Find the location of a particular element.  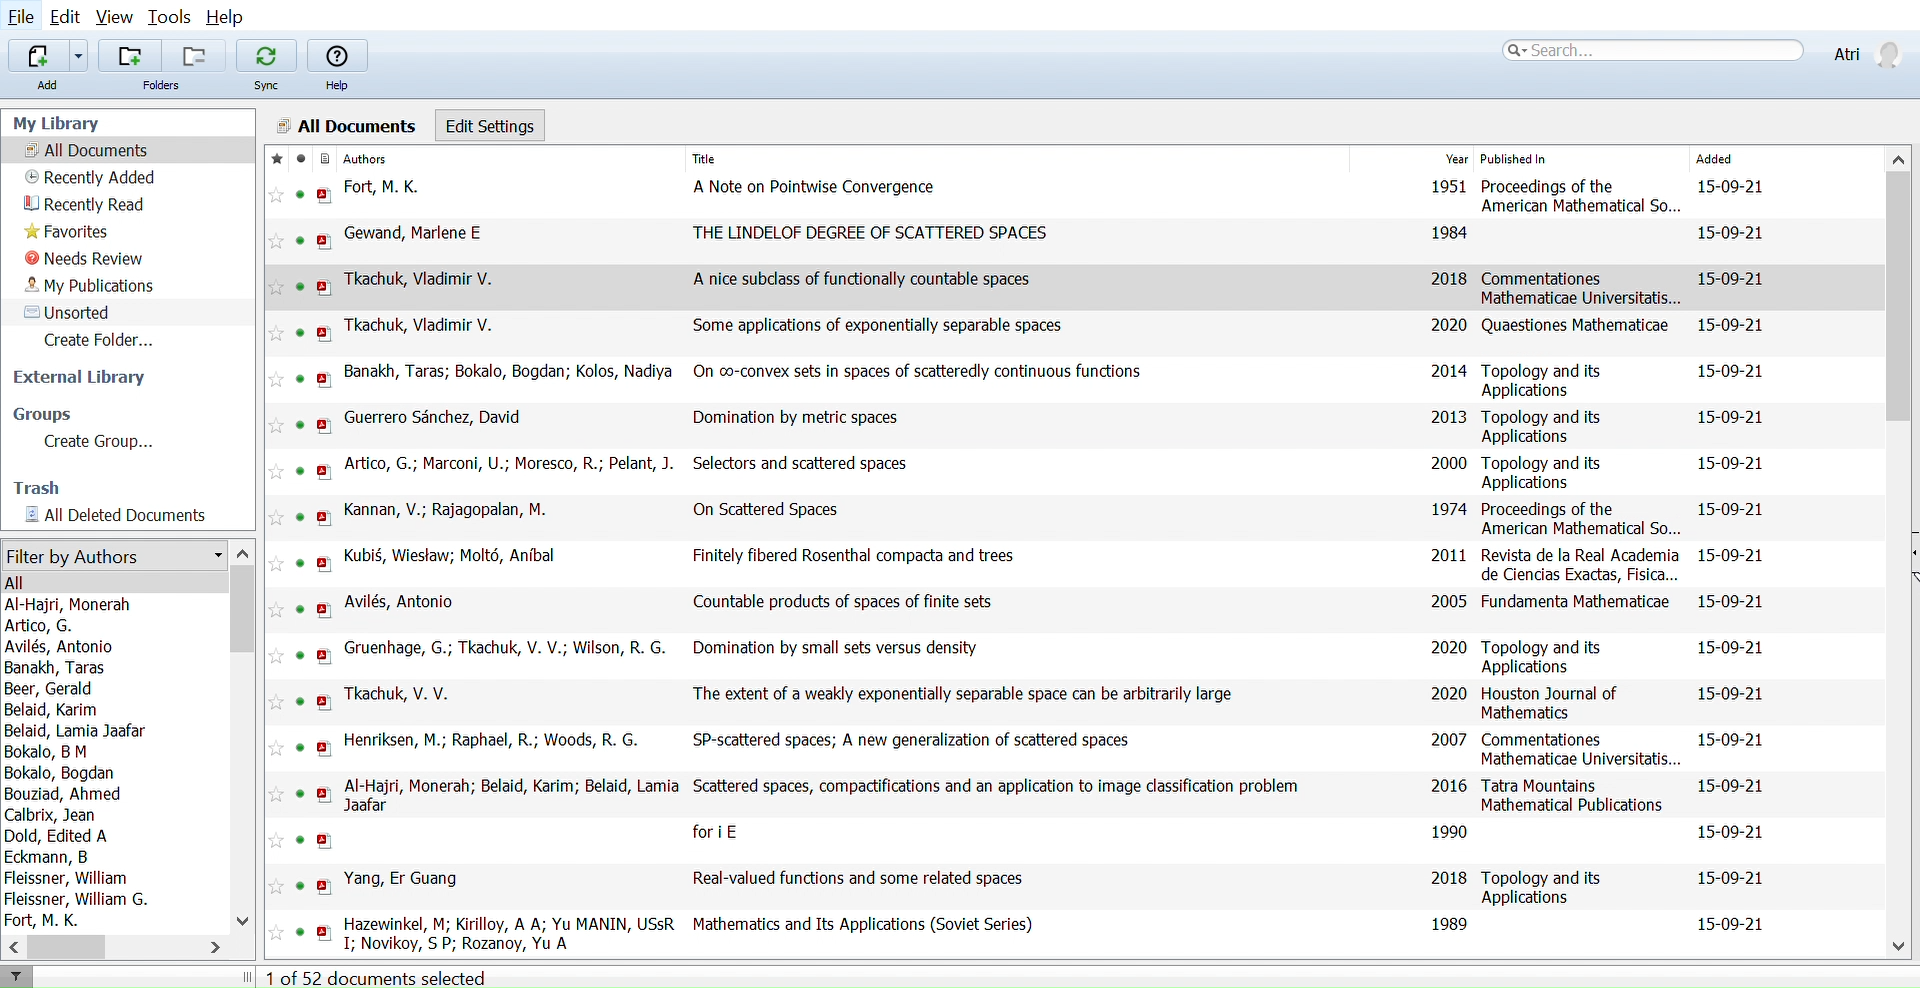

Mark as favorite is located at coordinates (273, 159).